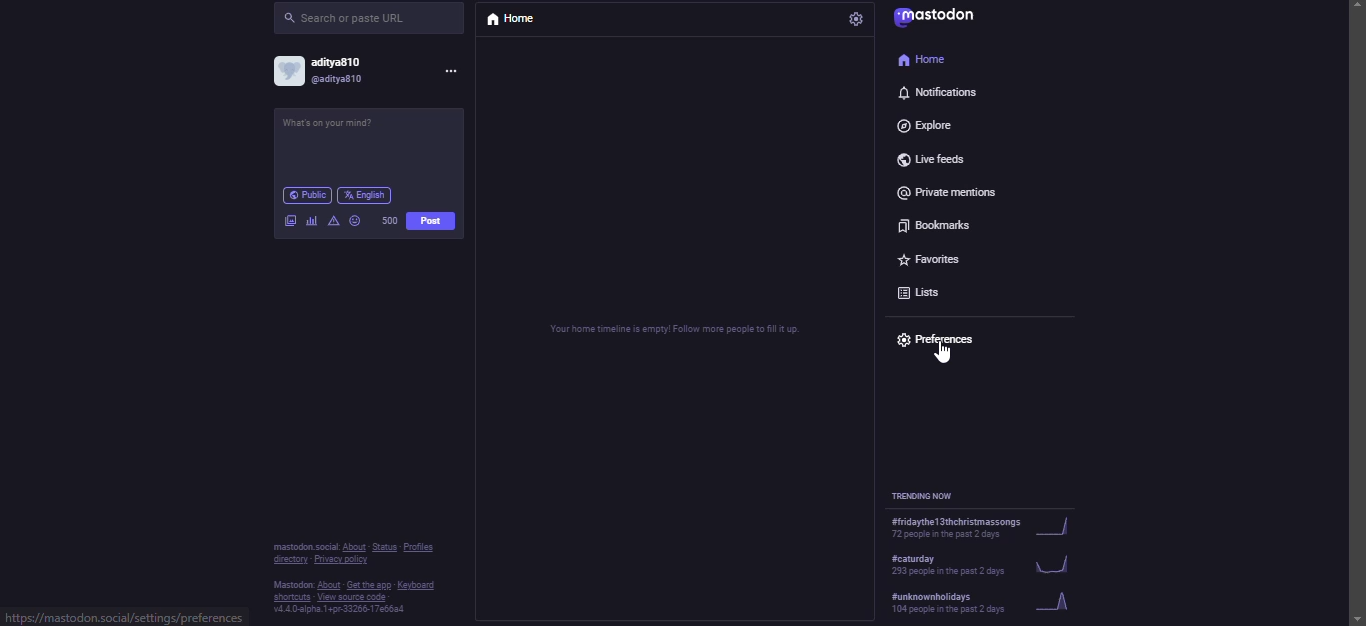 Image resolution: width=1366 pixels, height=626 pixels. What do you see at coordinates (333, 221) in the screenshot?
I see `advanced` at bounding box center [333, 221].